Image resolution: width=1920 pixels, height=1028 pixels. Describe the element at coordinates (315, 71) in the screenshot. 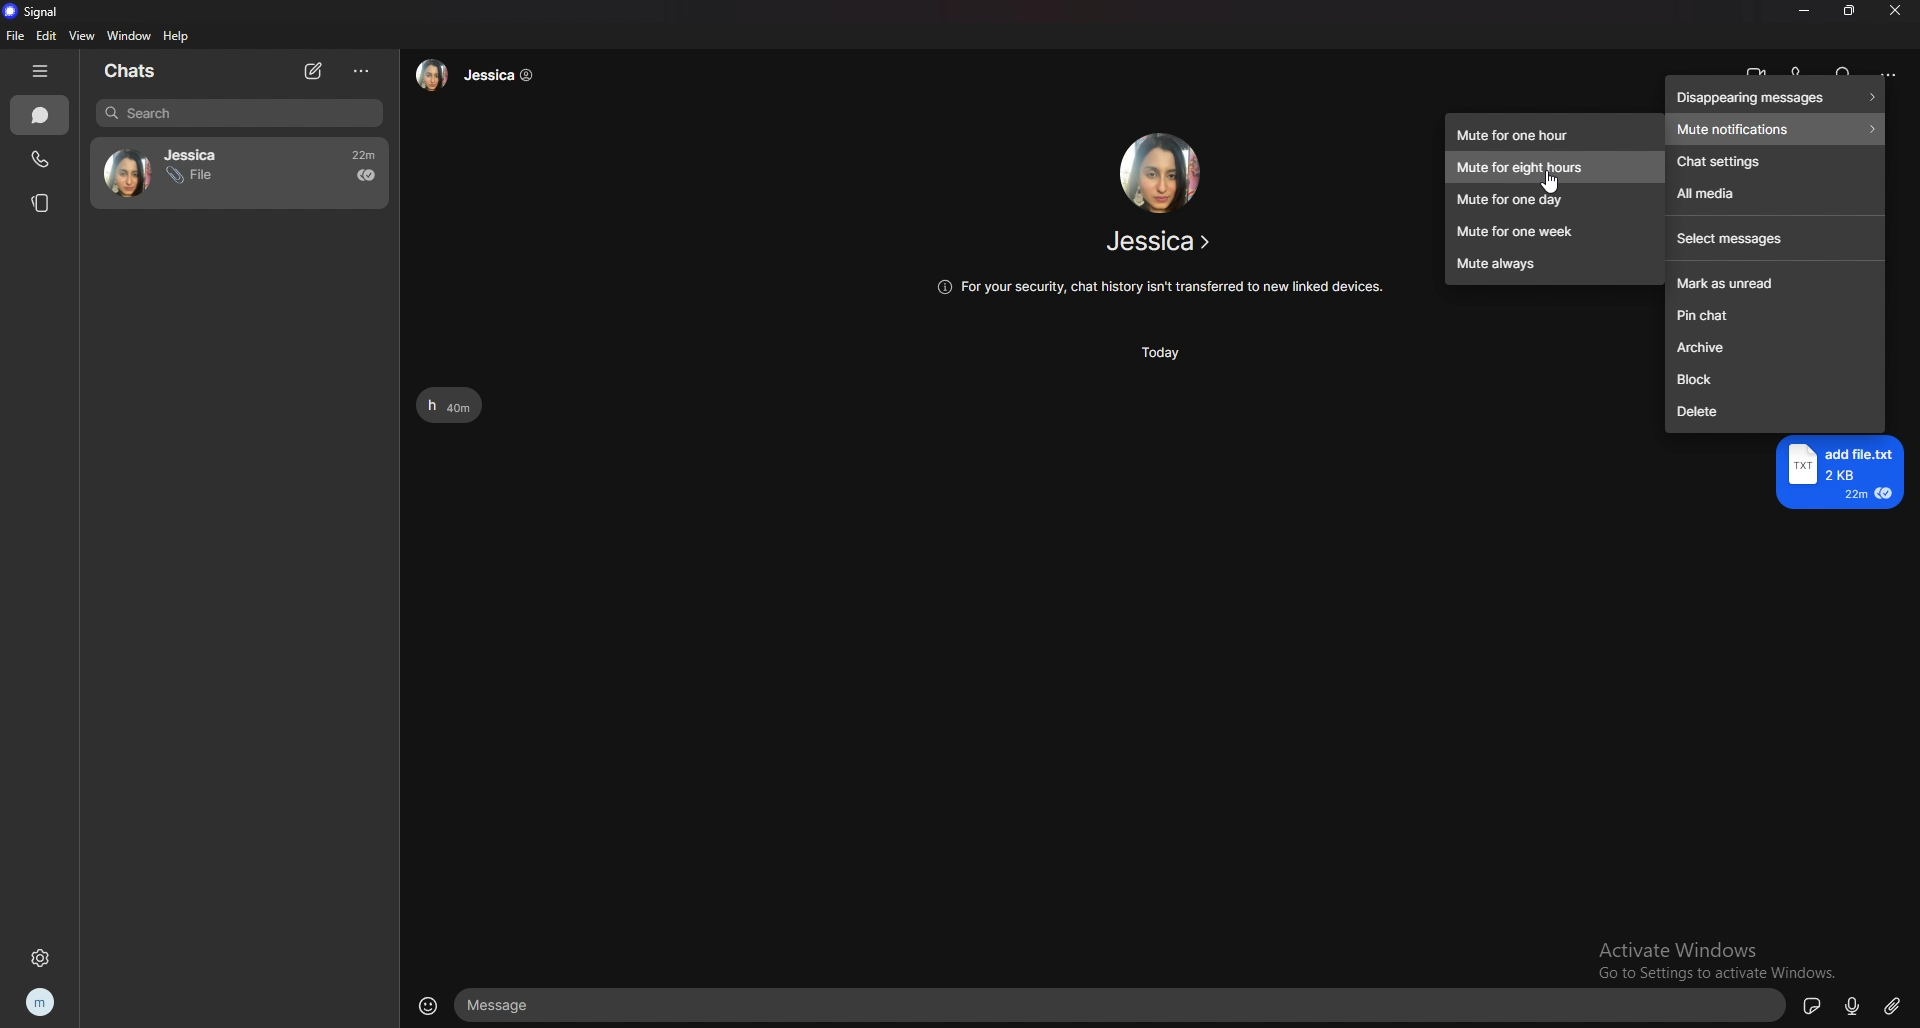

I see `new chat` at that location.